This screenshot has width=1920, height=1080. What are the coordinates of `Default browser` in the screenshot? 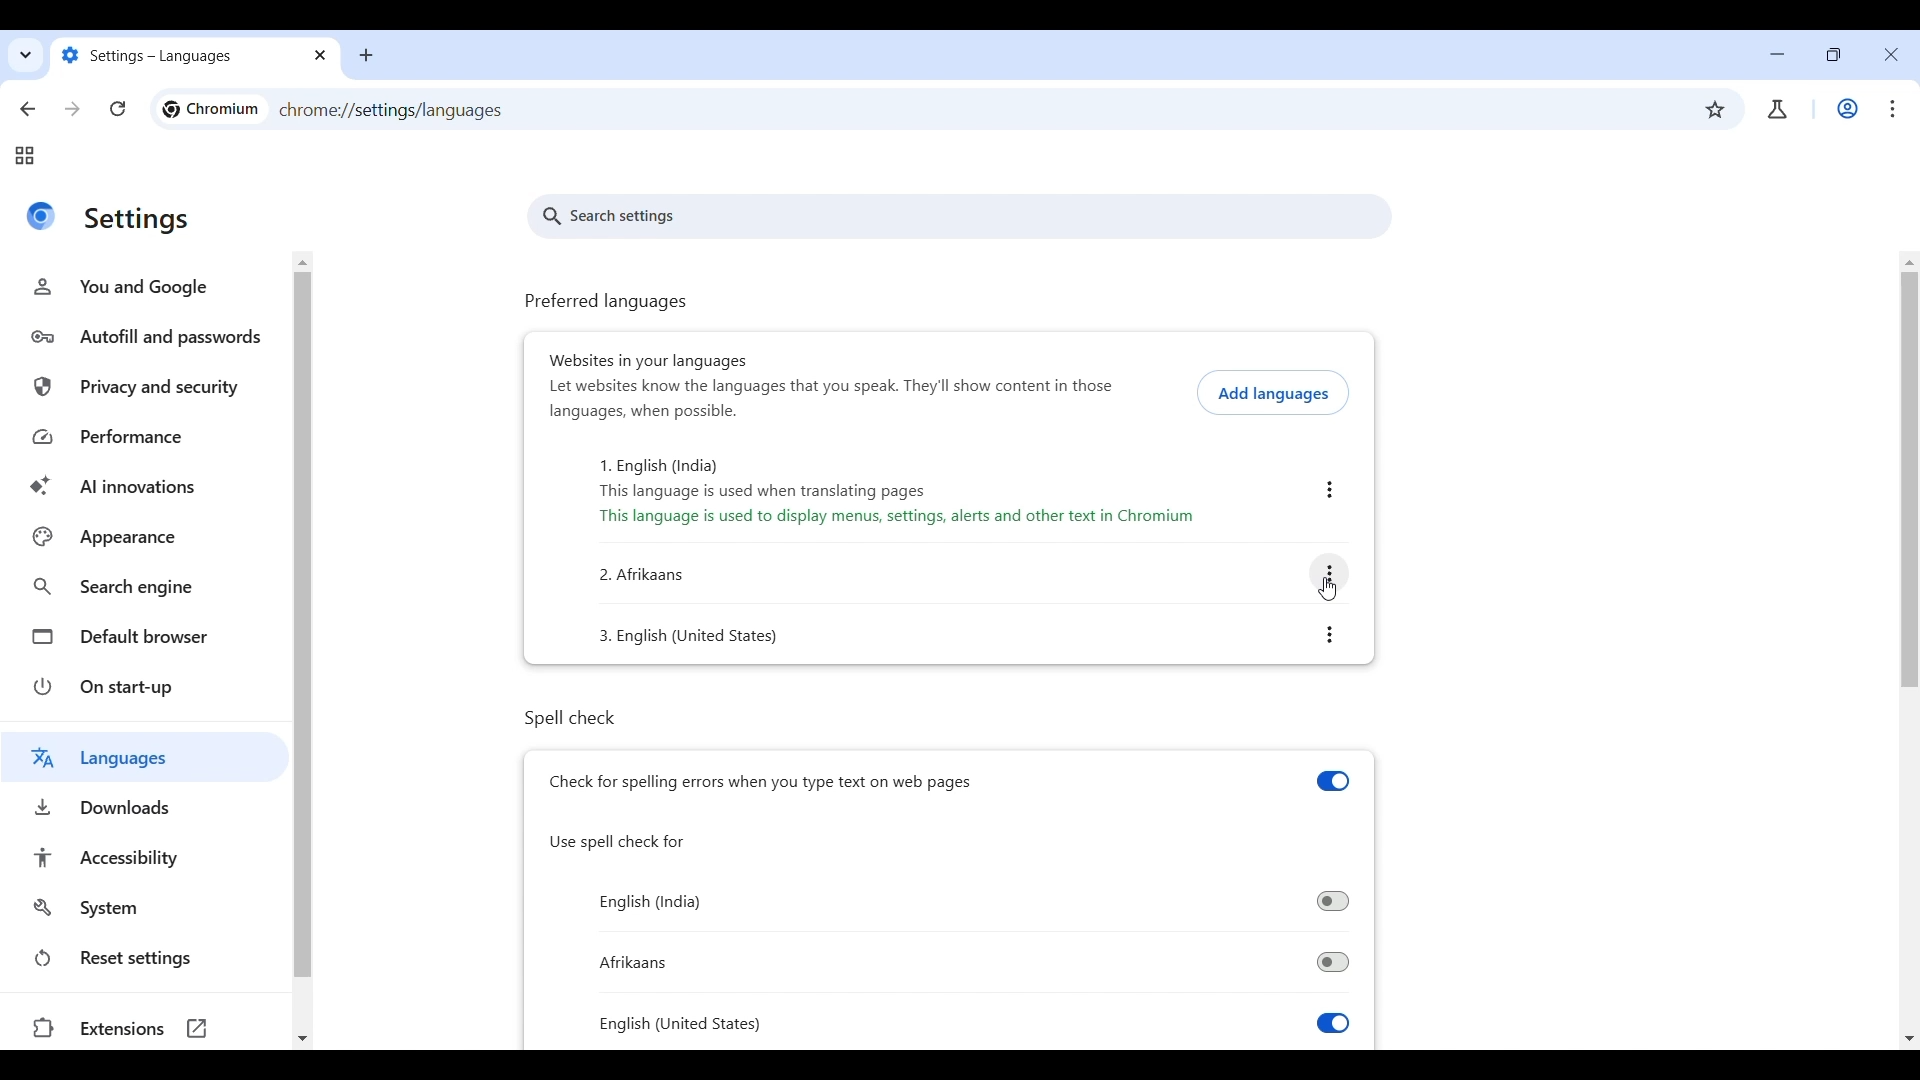 It's located at (149, 635).